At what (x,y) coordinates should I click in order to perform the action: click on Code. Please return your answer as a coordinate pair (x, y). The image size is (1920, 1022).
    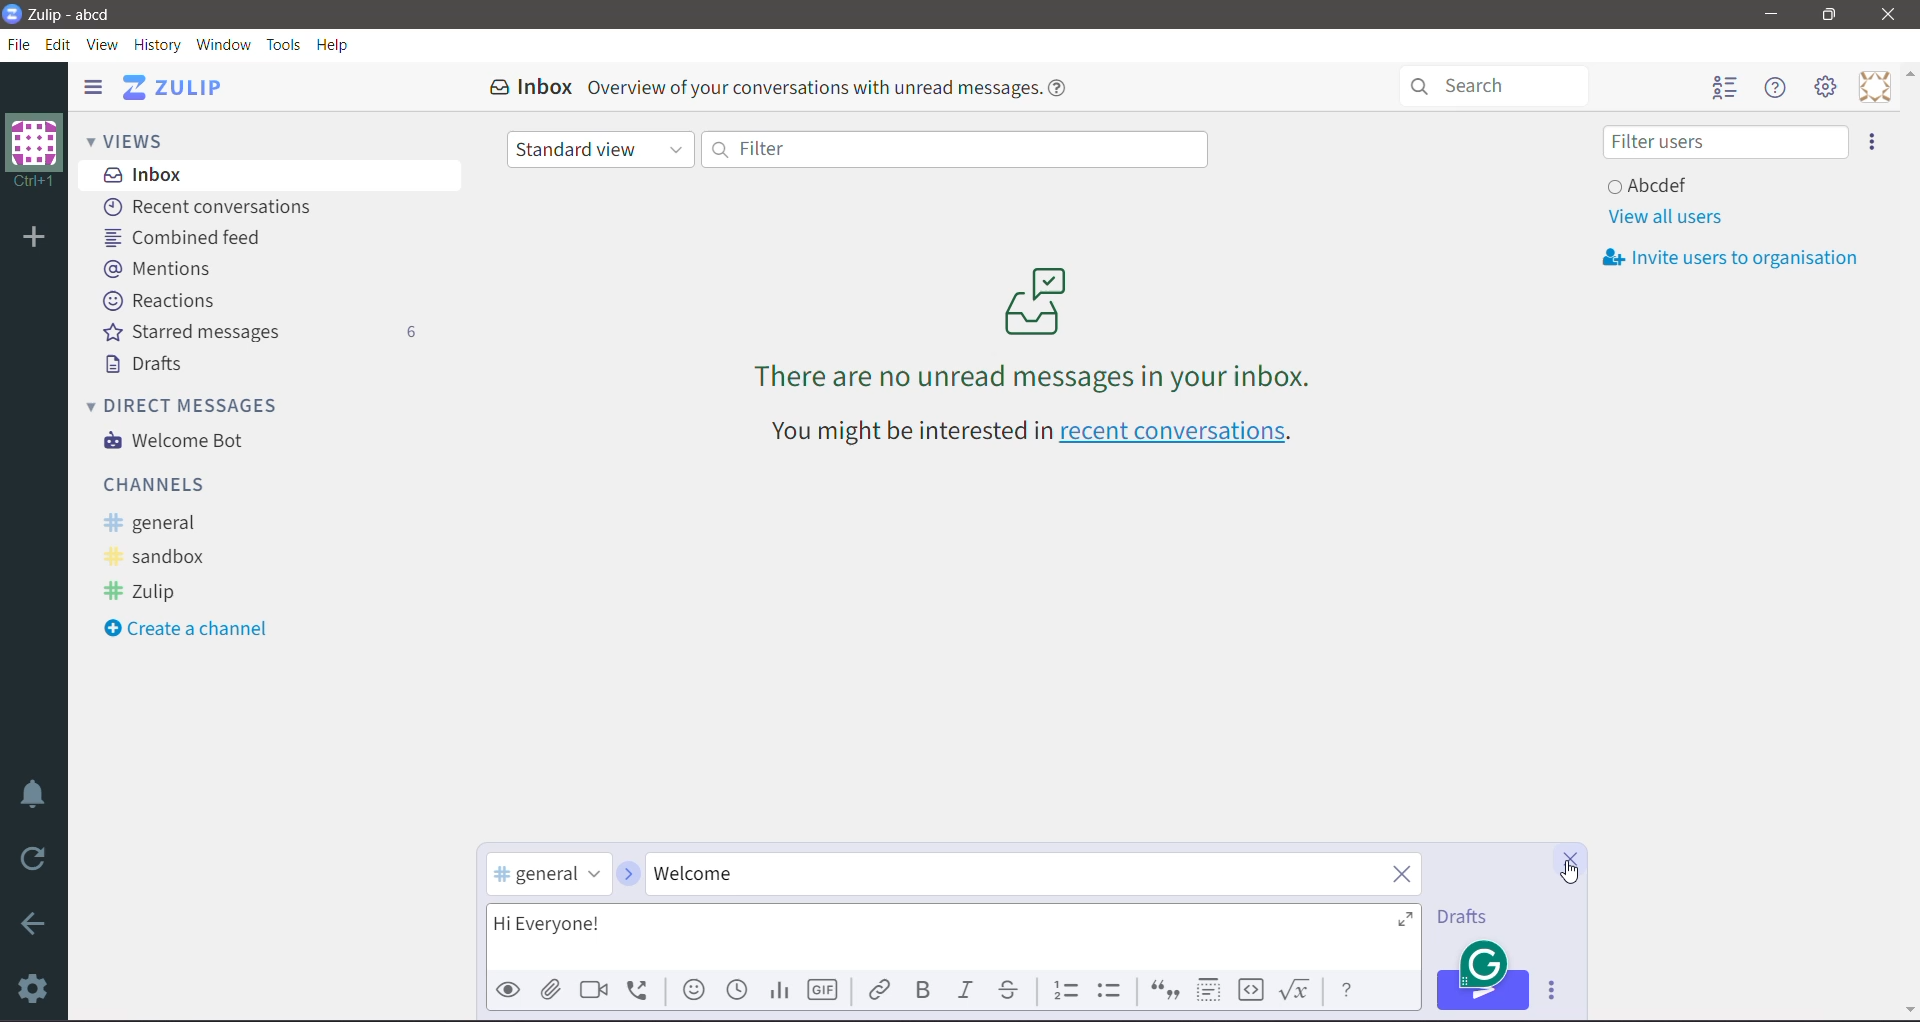
    Looking at the image, I should click on (1251, 991).